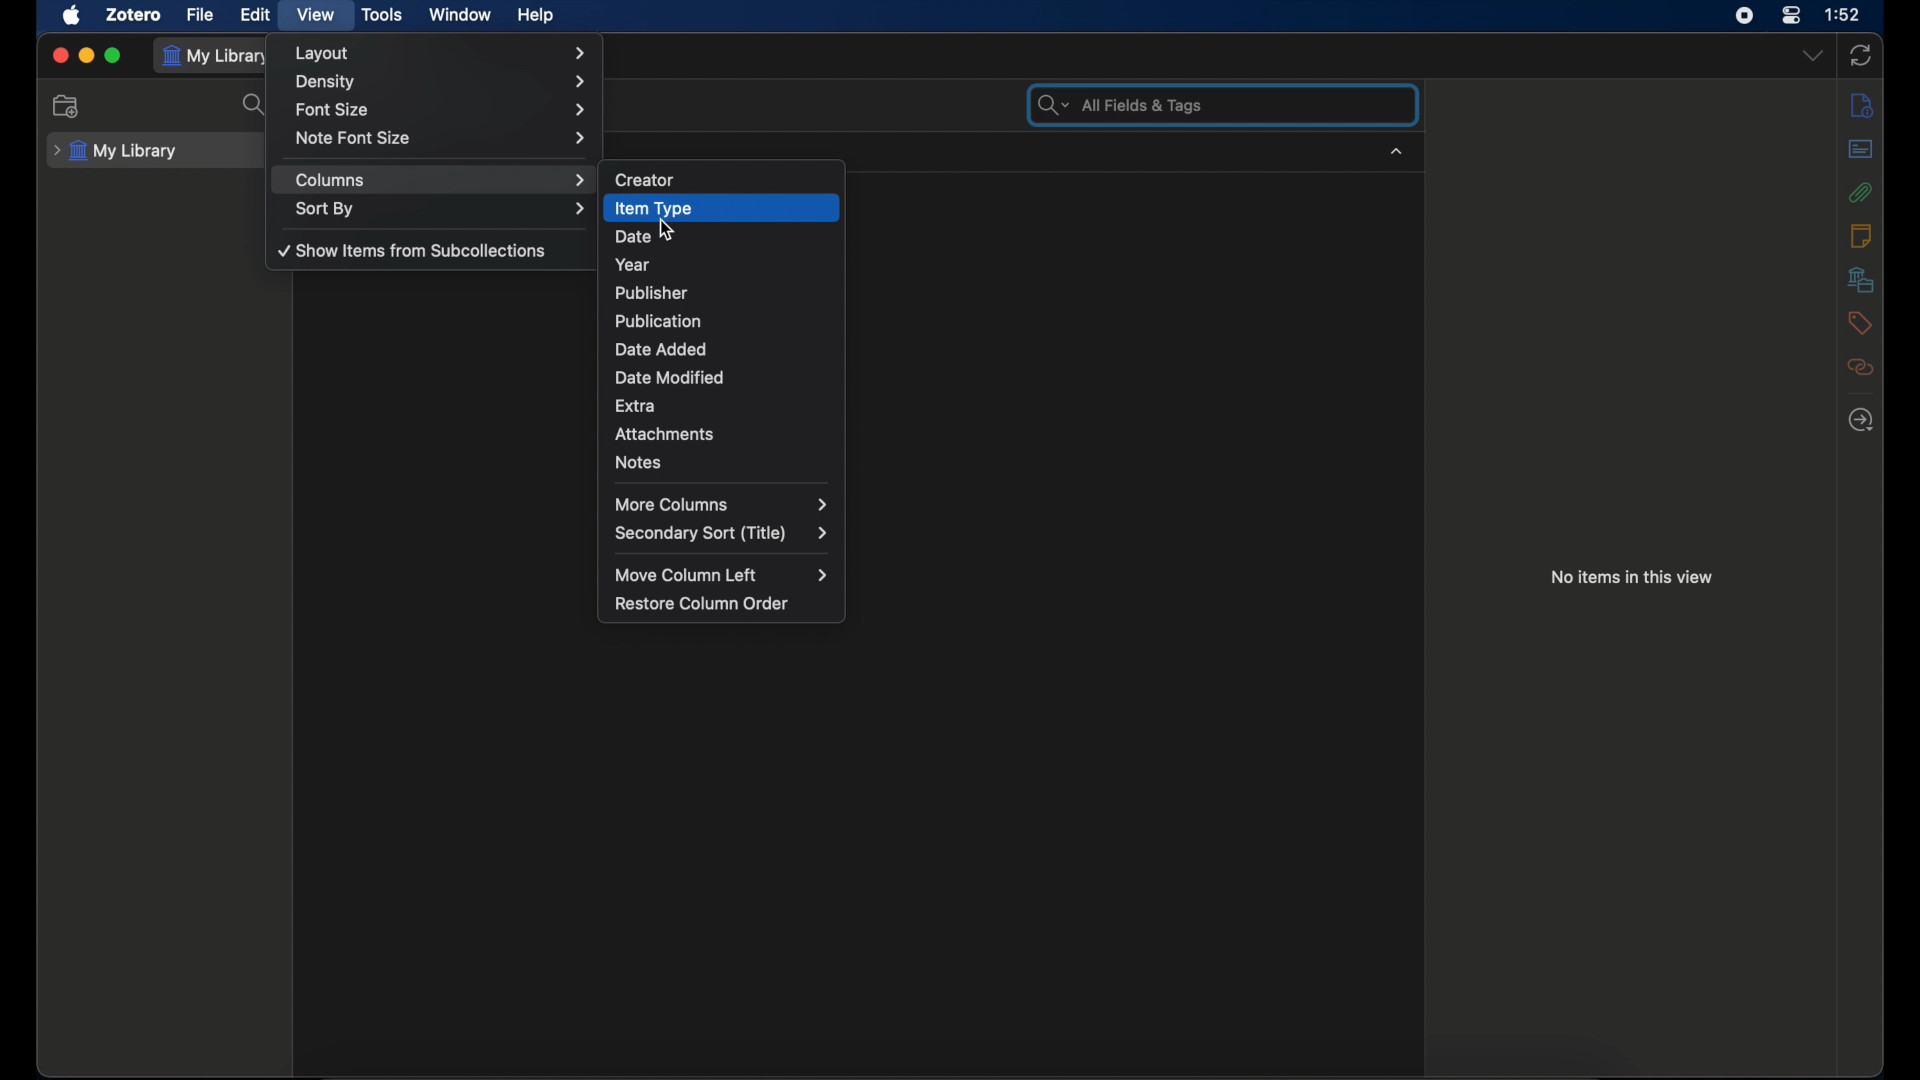 The image size is (1920, 1080). I want to click on edit, so click(258, 16).